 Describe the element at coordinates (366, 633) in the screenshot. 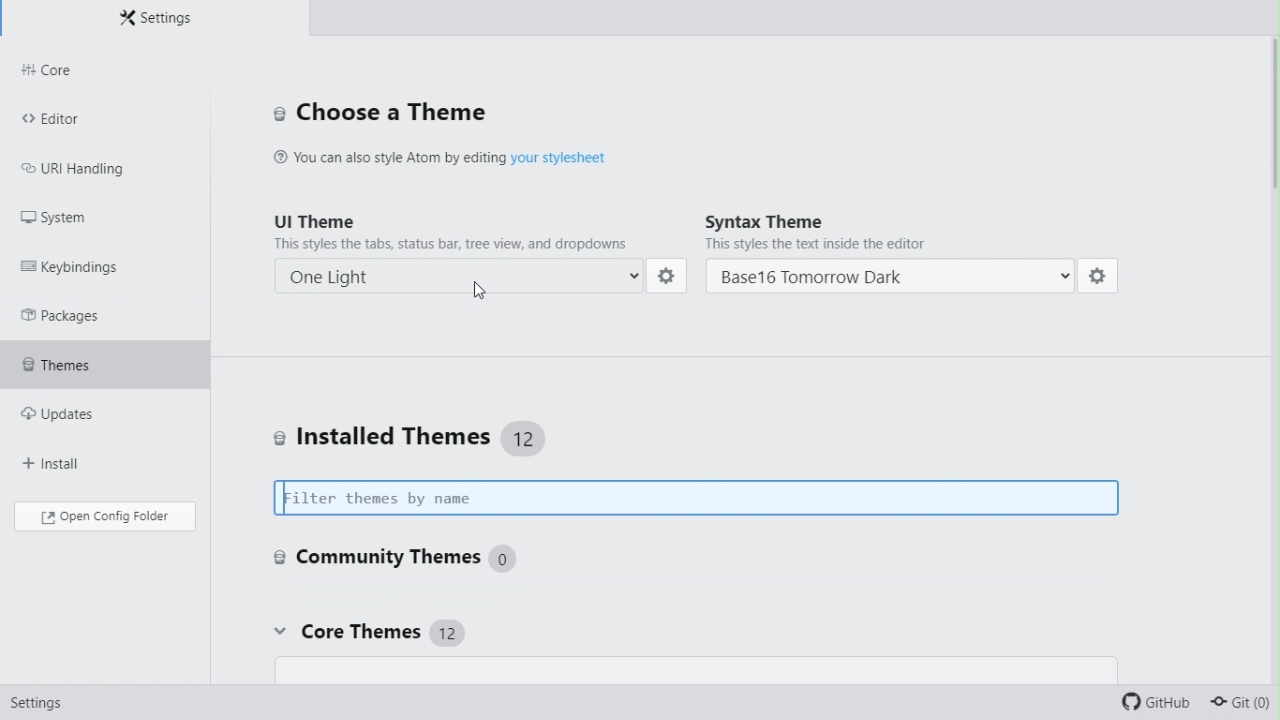

I see `Core themes 12` at that location.